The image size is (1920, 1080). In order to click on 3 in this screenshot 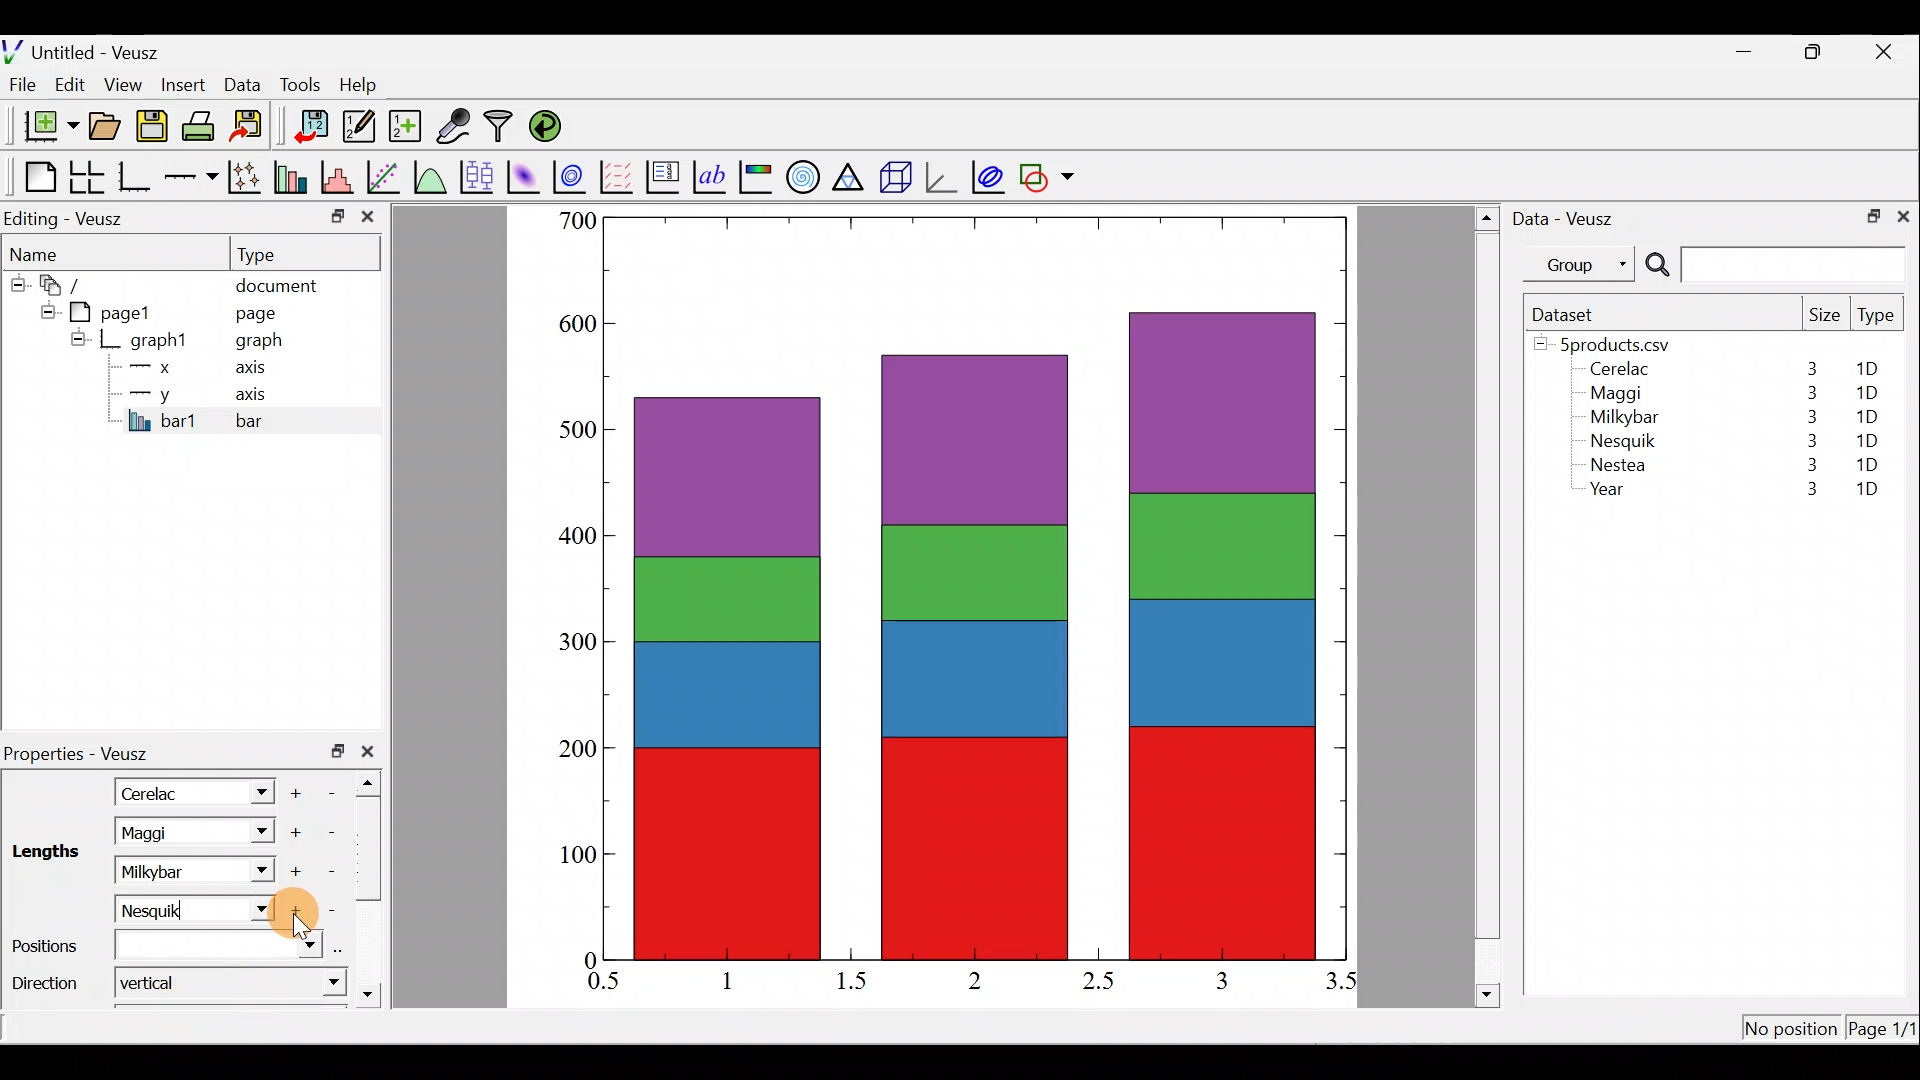, I will do `click(1220, 980)`.